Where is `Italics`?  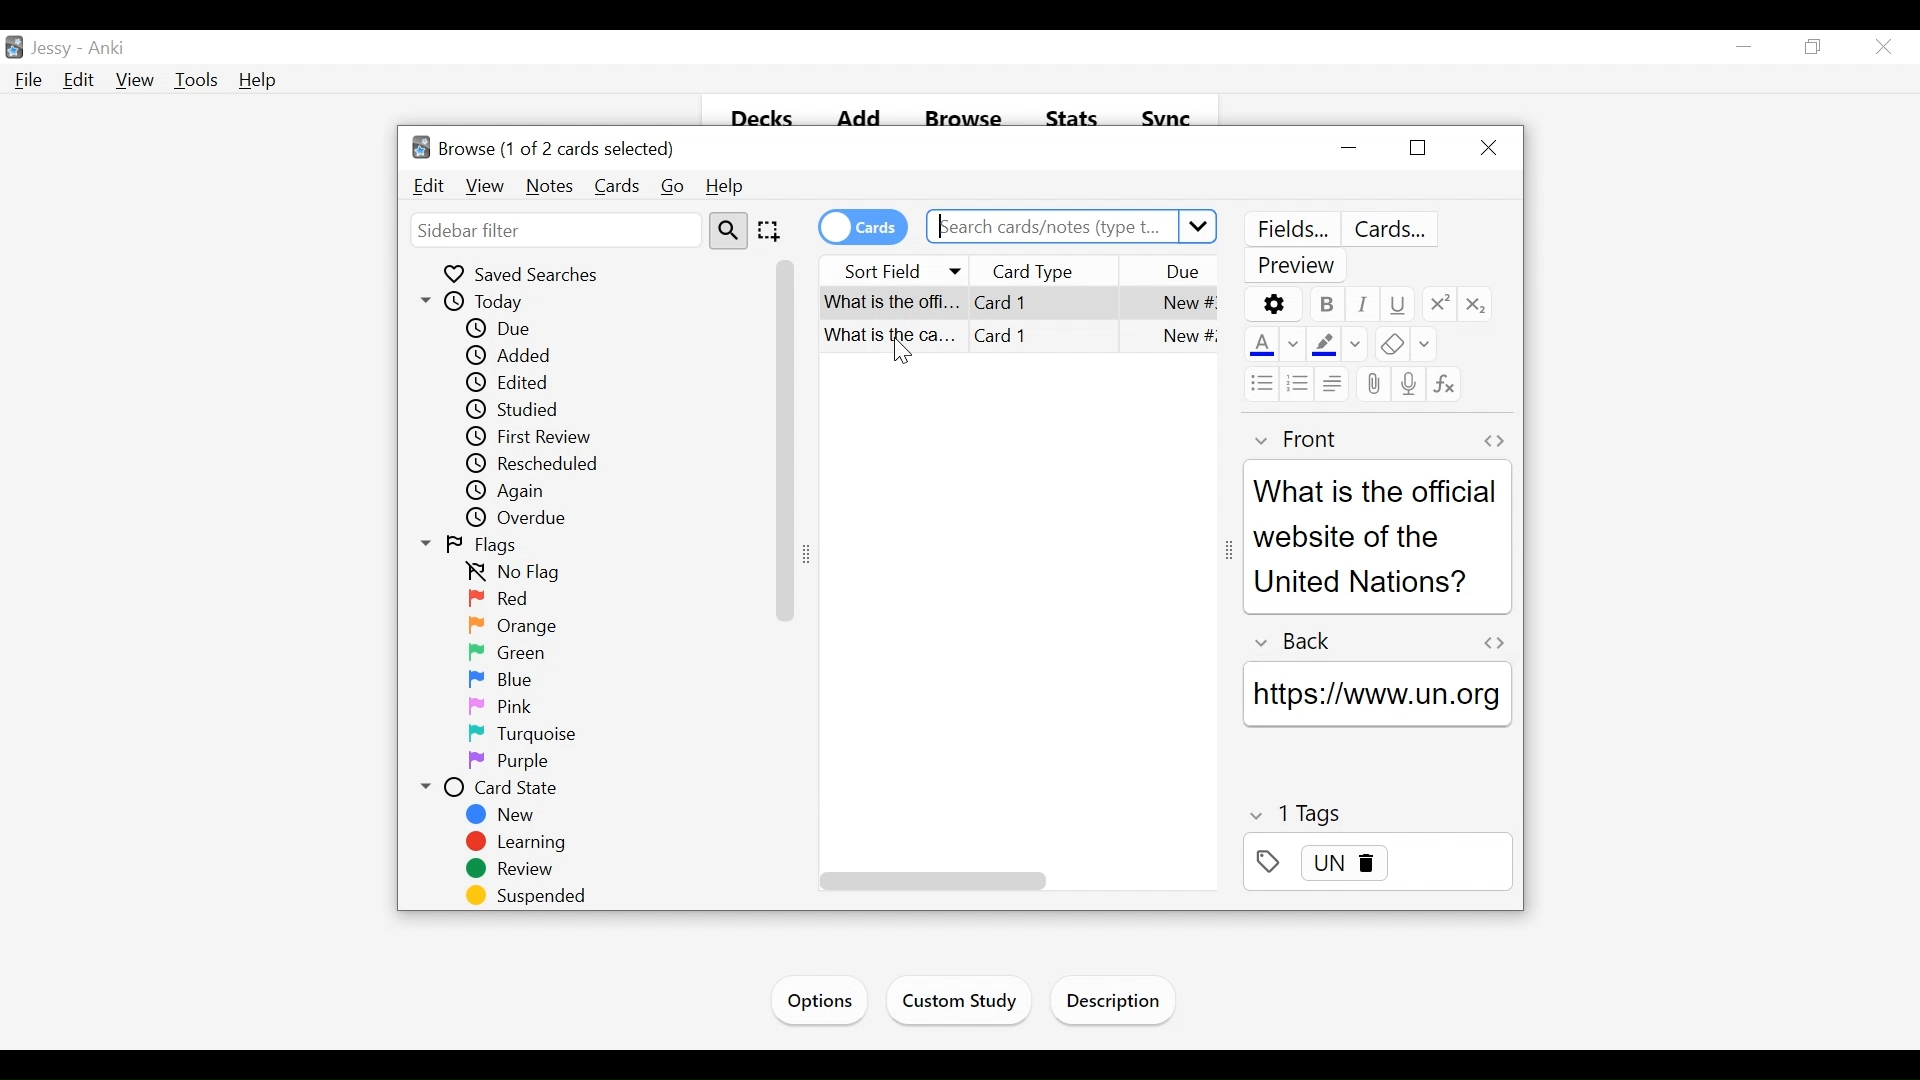 Italics is located at coordinates (1363, 304).